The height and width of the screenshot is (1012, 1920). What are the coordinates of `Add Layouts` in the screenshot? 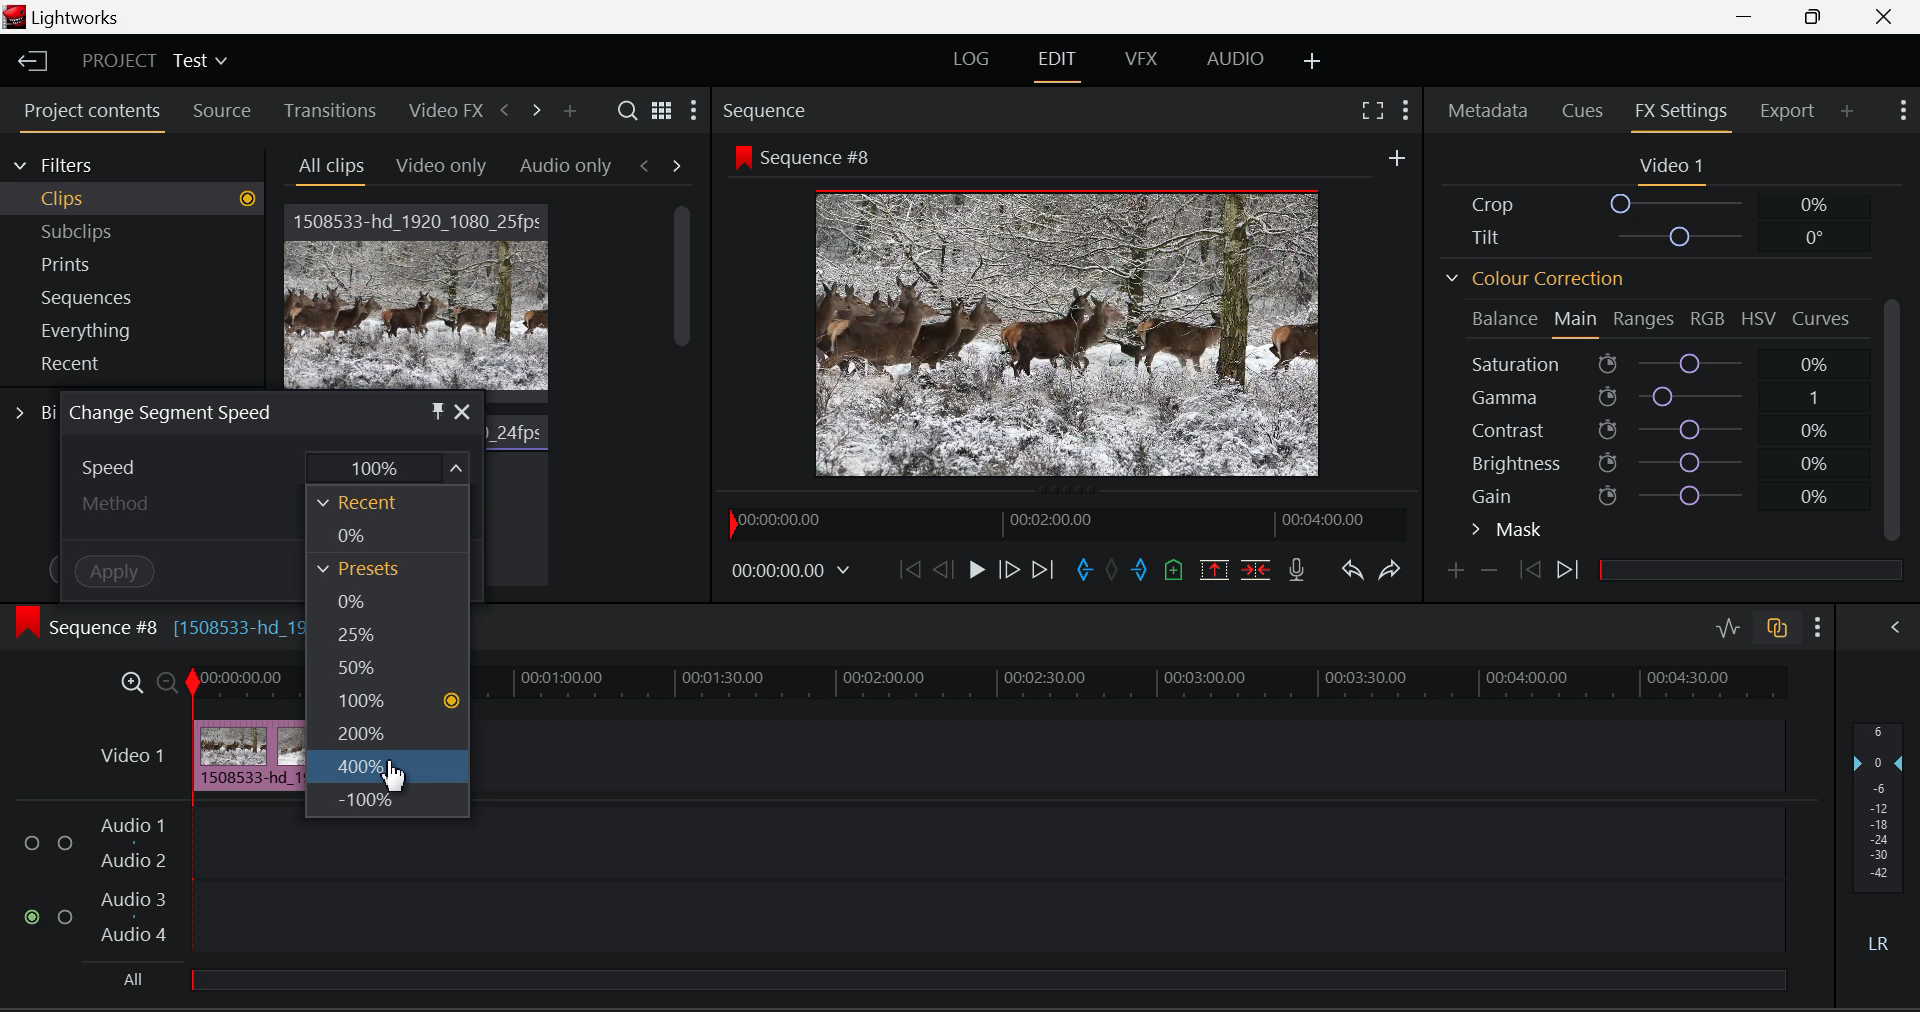 It's located at (1312, 58).